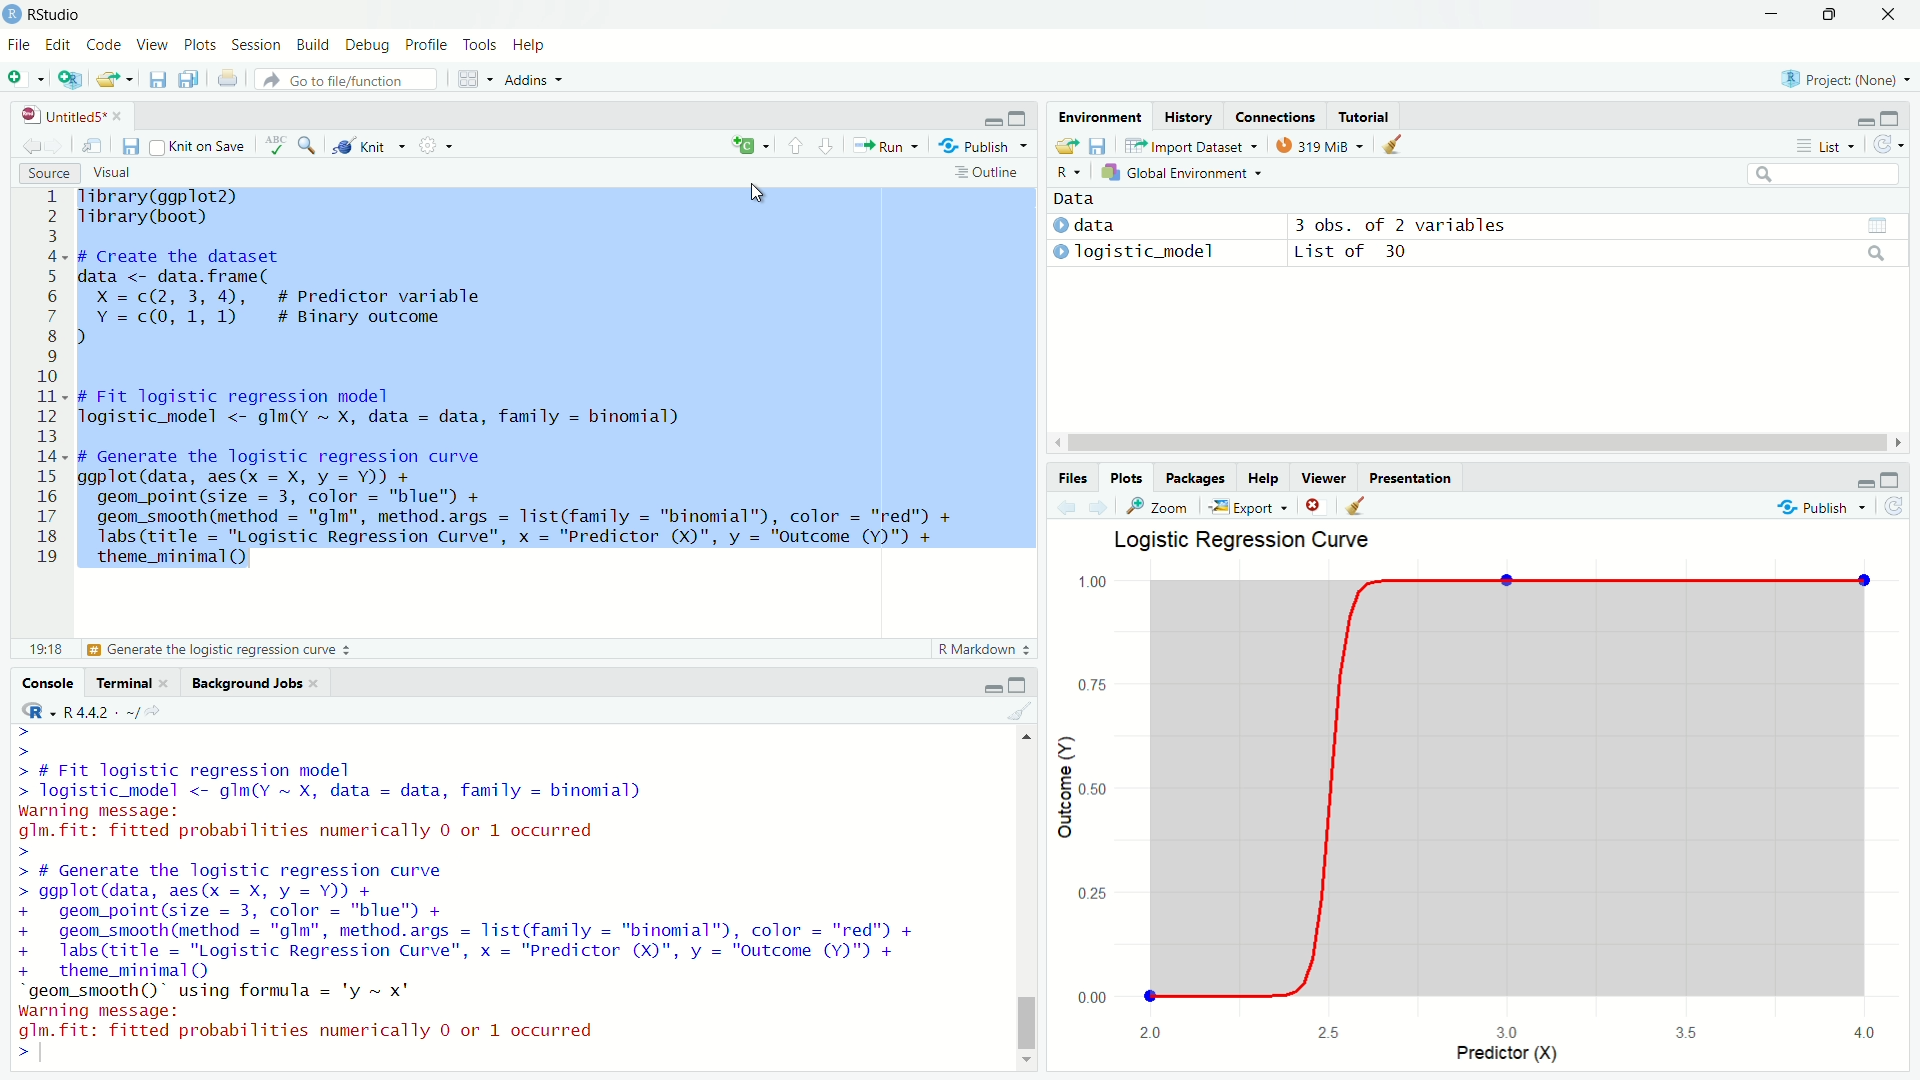 This screenshot has width=1920, height=1080. What do you see at coordinates (39, 711) in the screenshot?
I see `R` at bounding box center [39, 711].